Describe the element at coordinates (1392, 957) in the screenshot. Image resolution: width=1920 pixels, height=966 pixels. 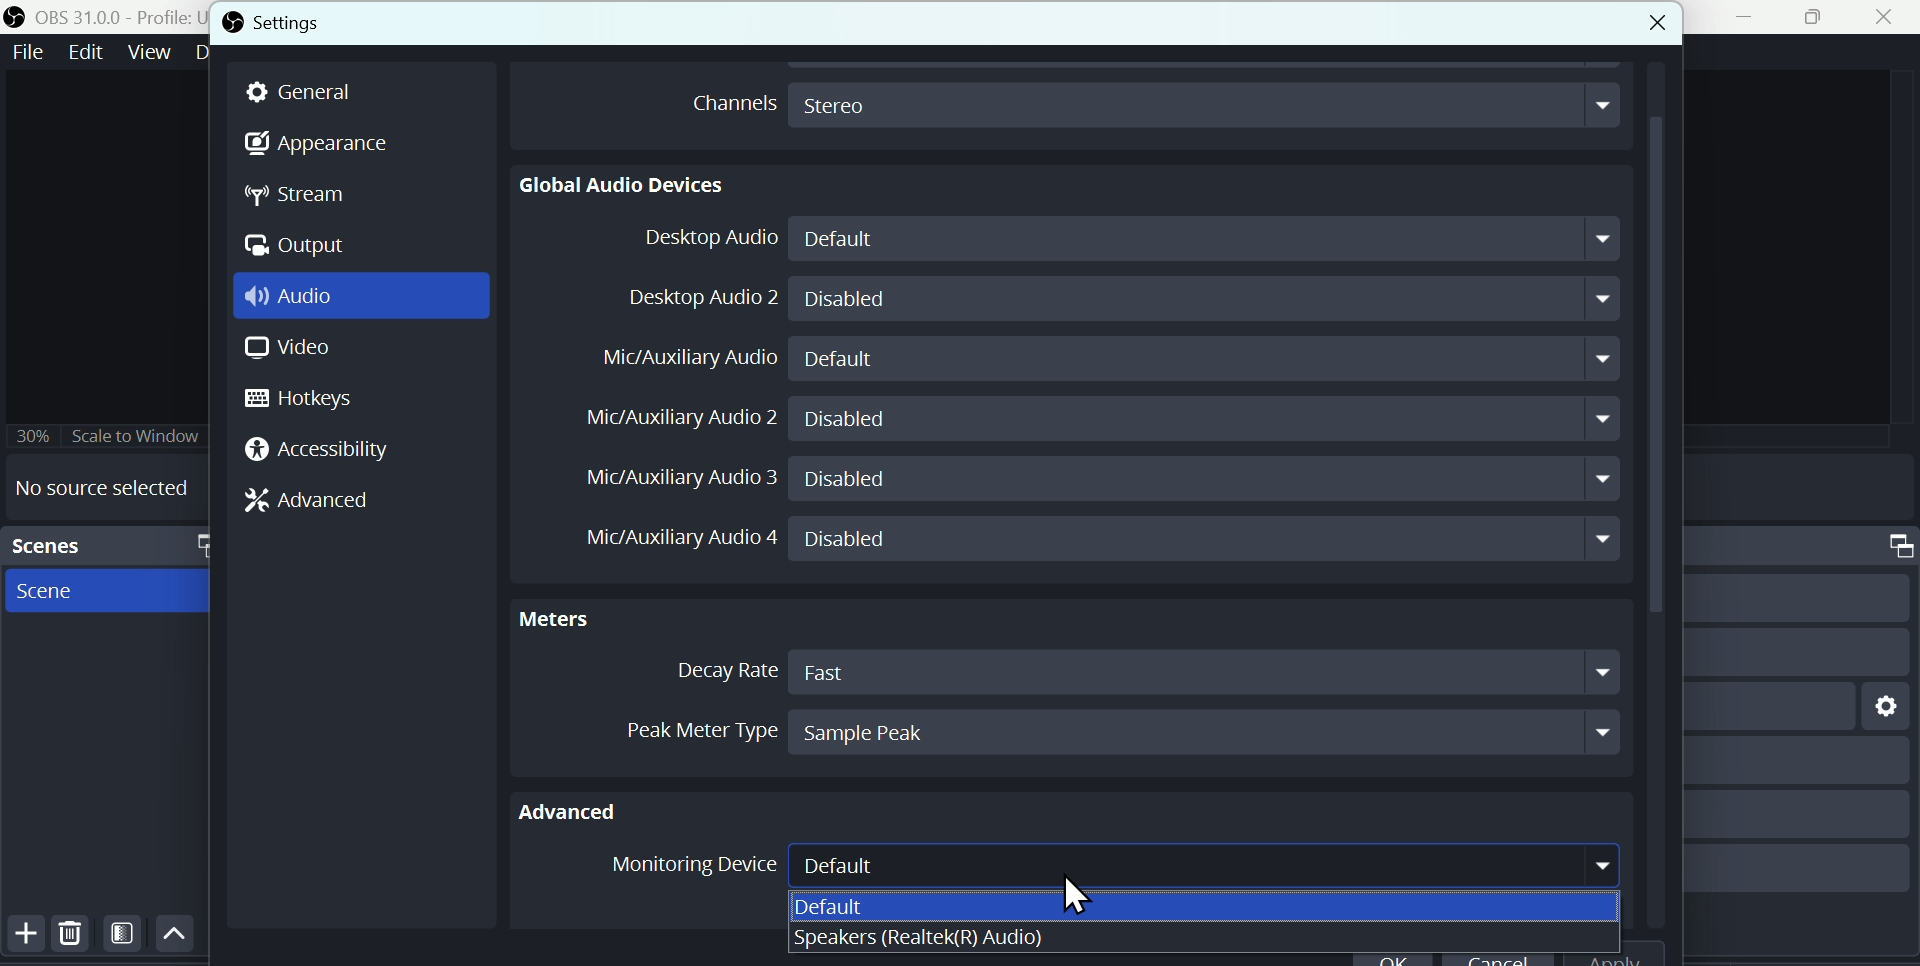
I see `ok` at that location.